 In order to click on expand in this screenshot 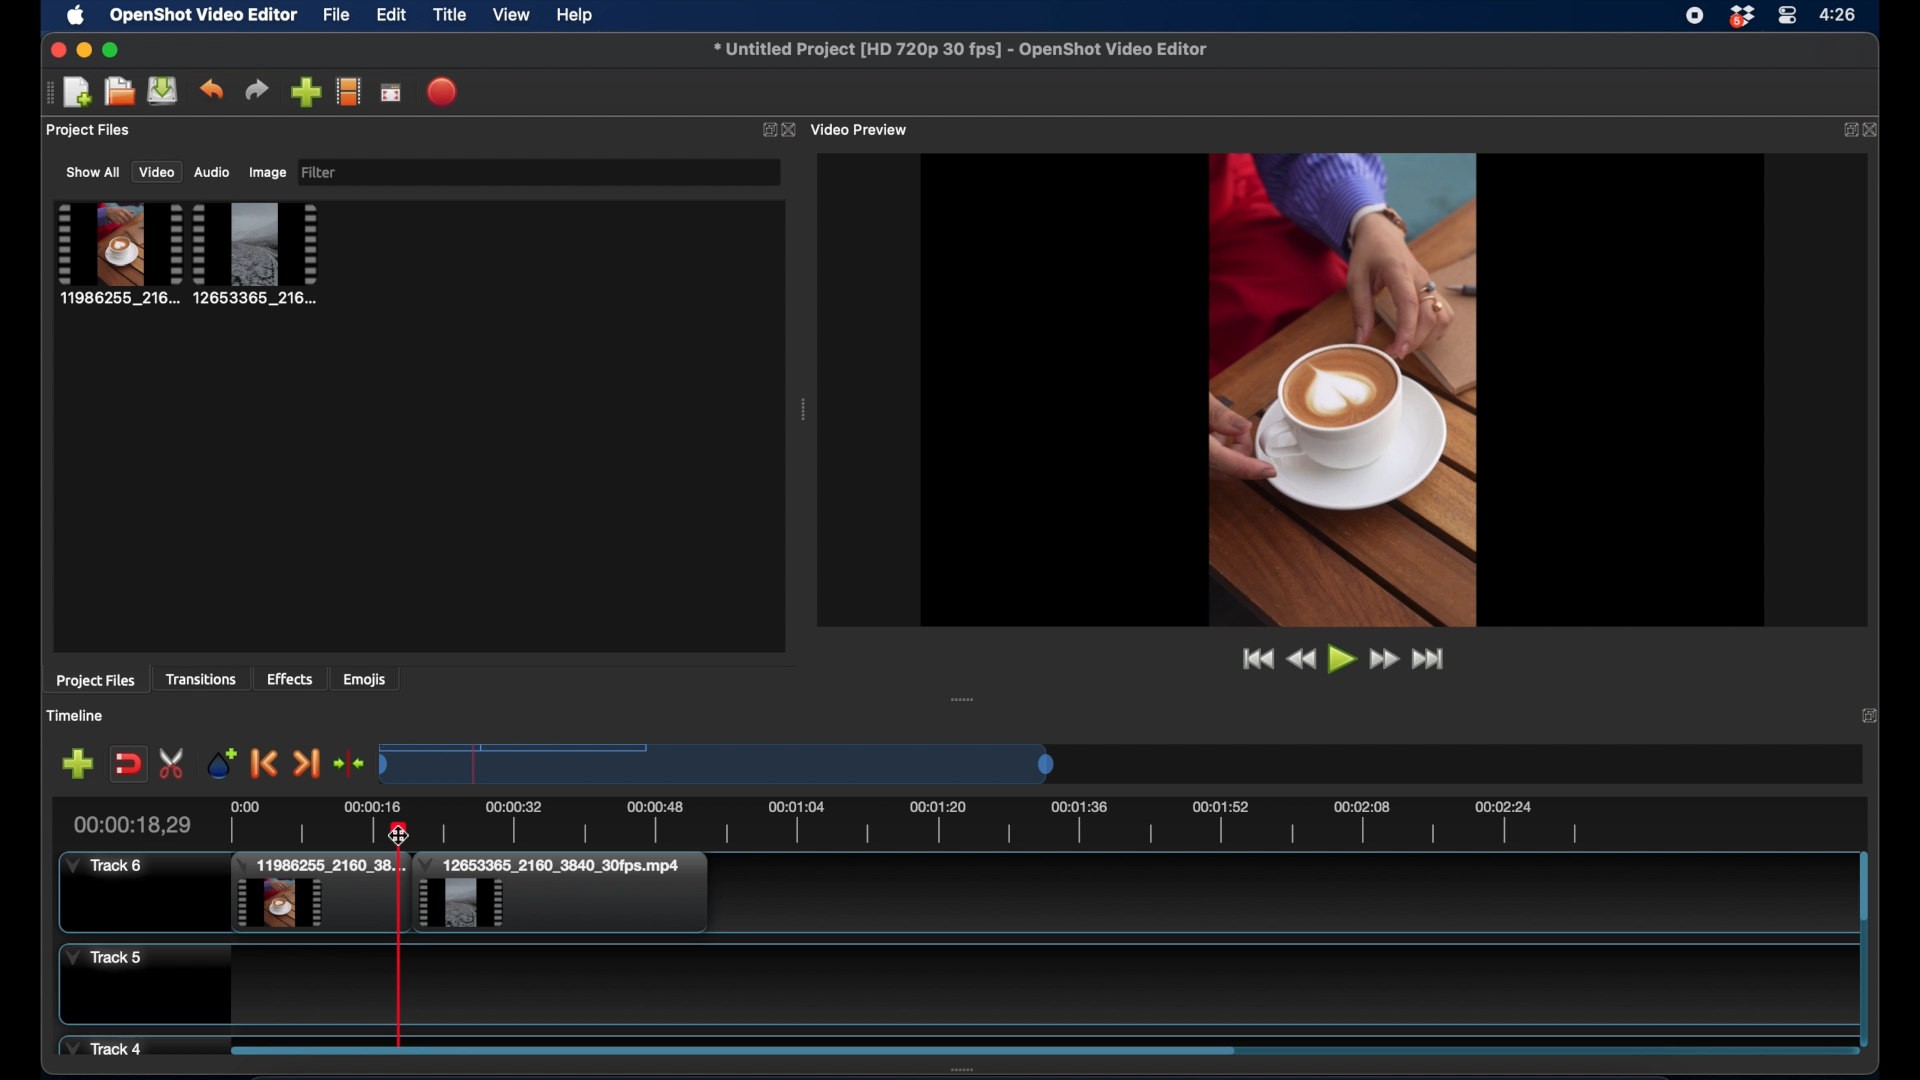, I will do `click(1870, 718)`.